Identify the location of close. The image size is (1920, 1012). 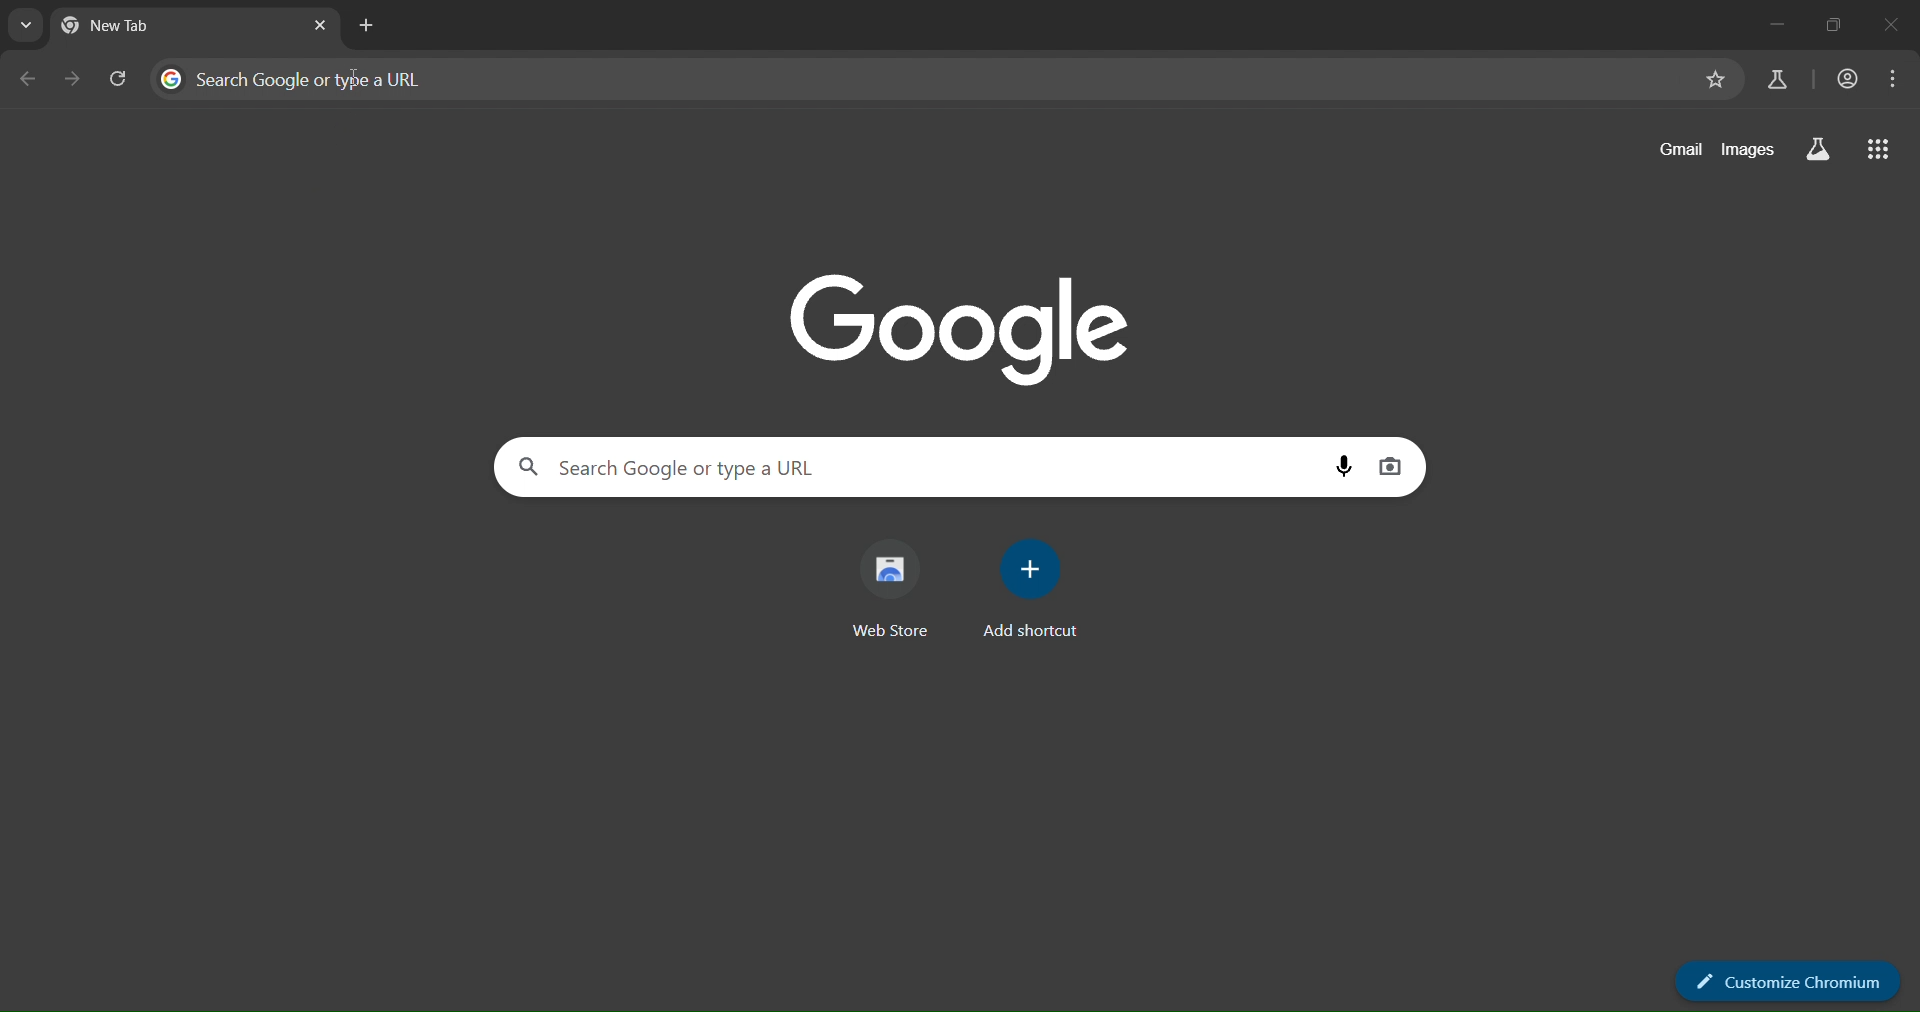
(1893, 25).